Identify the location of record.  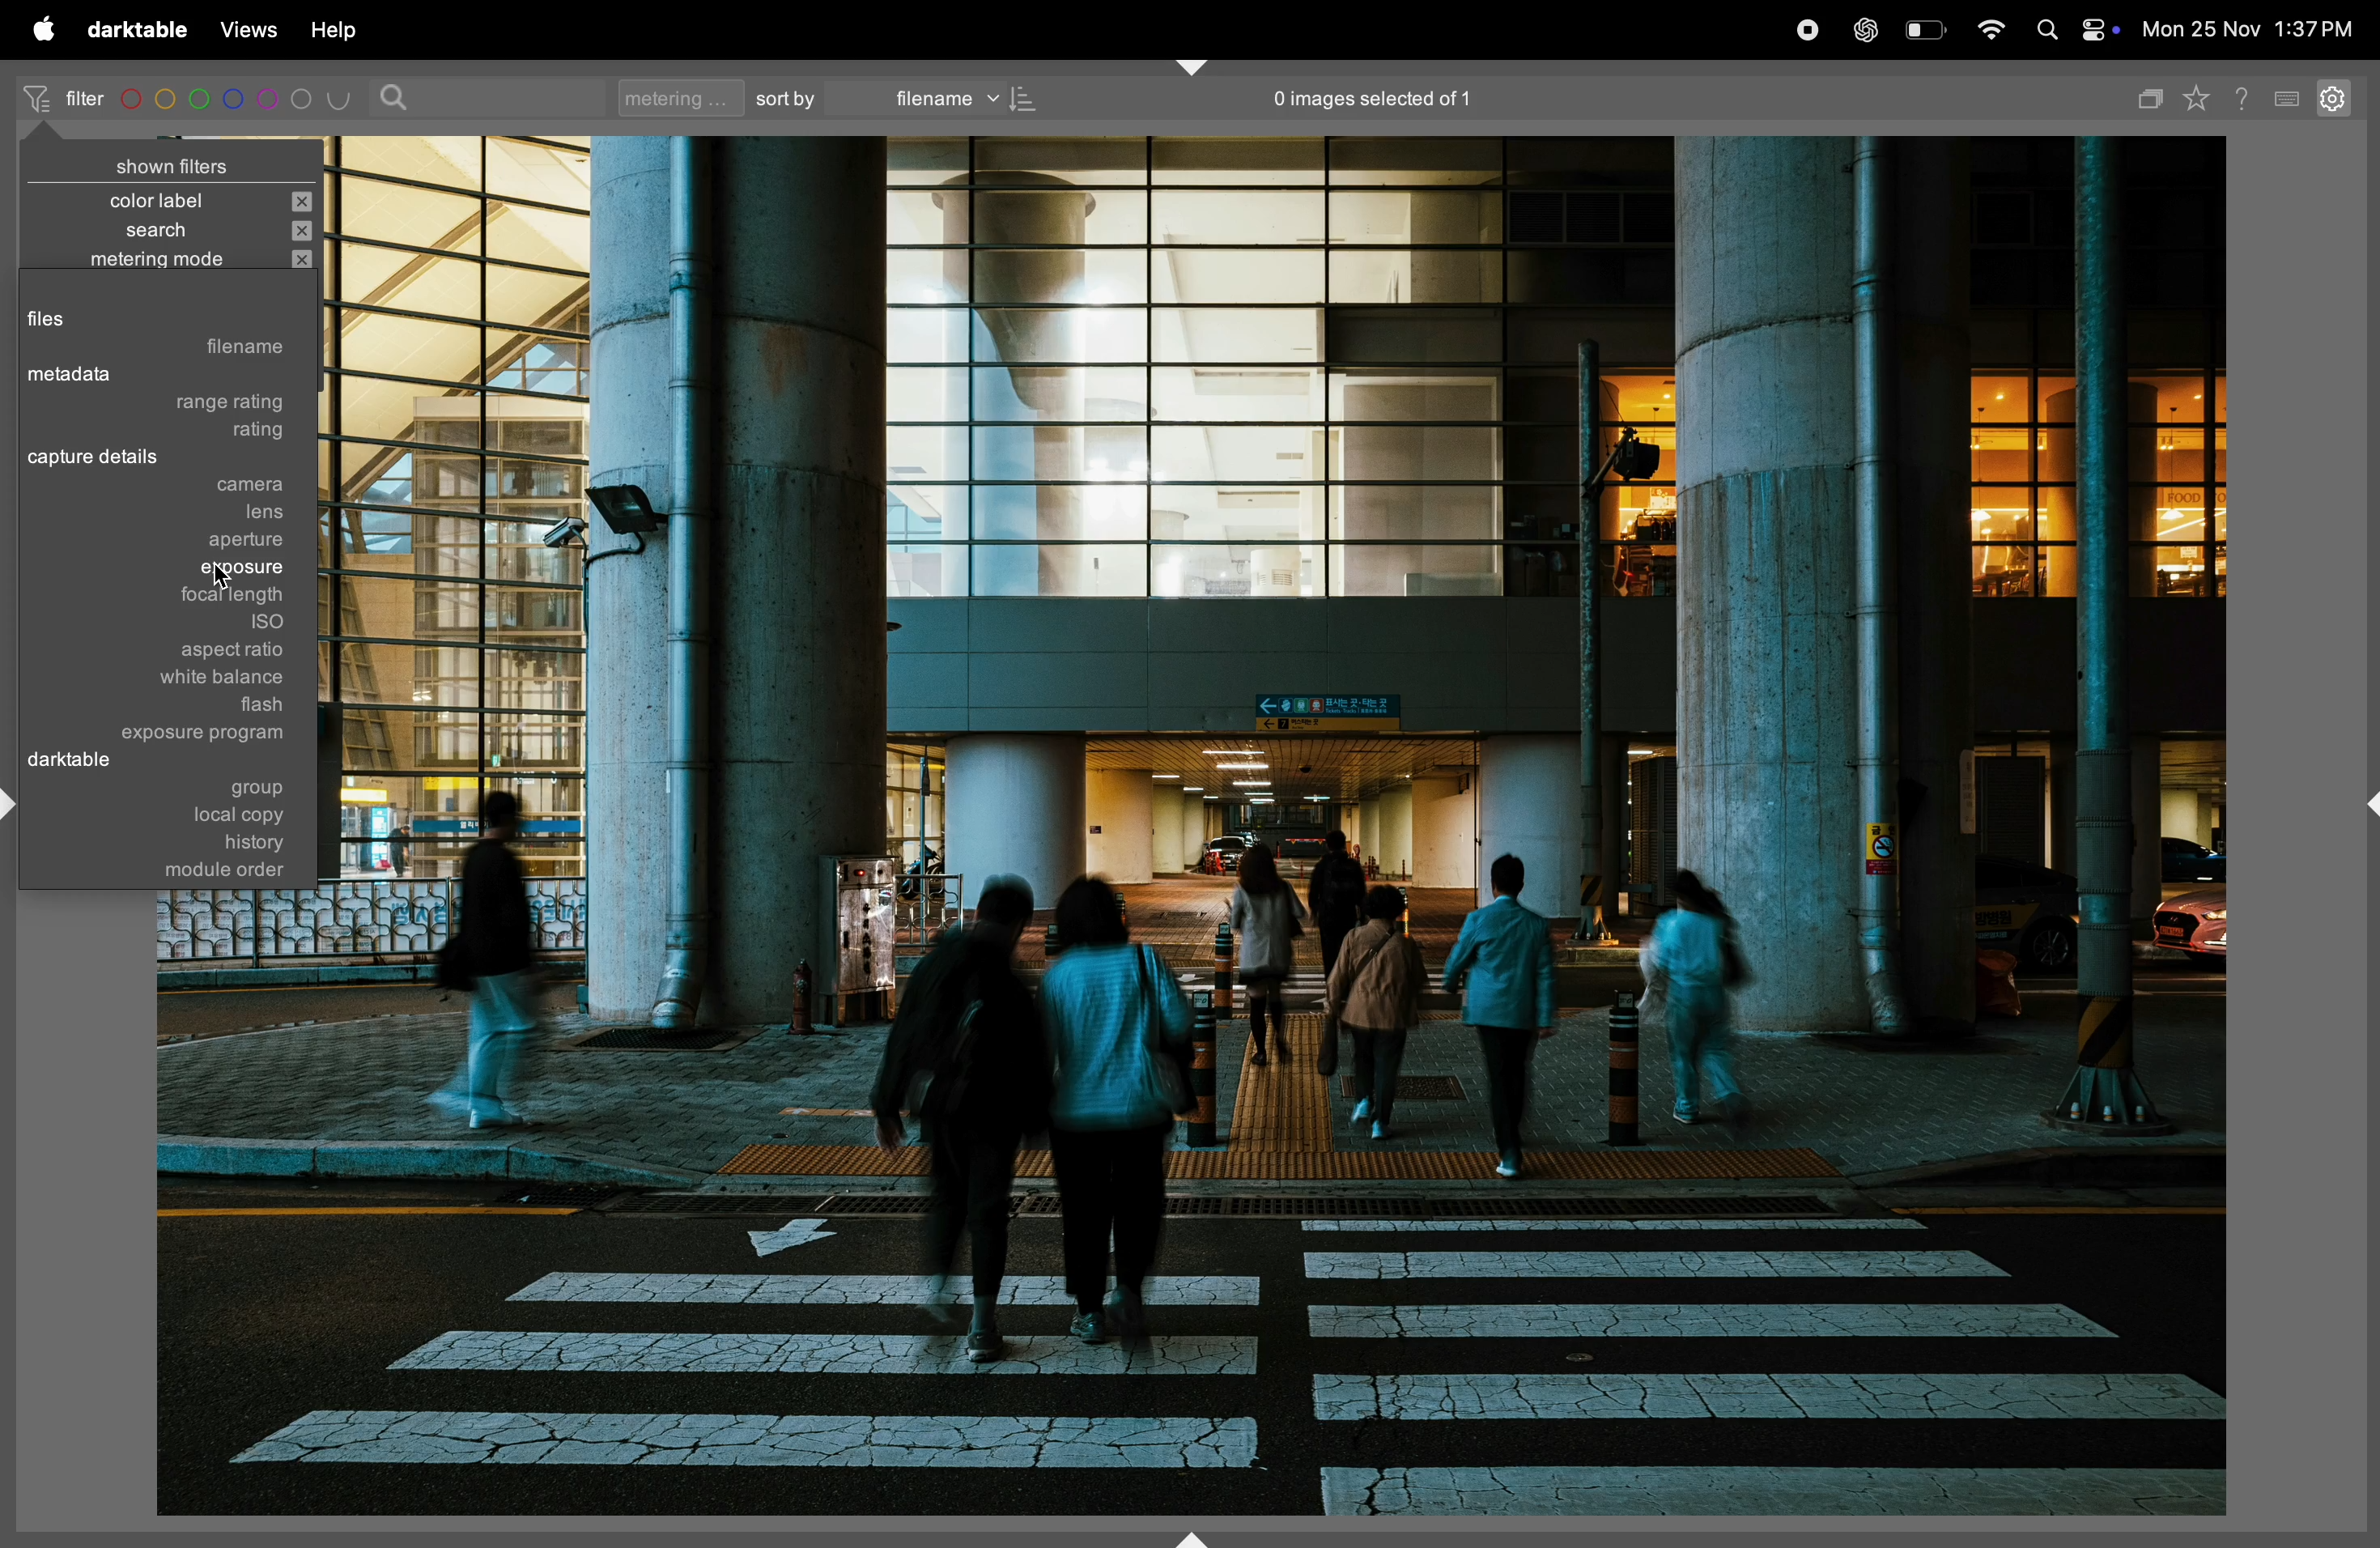
(1811, 28).